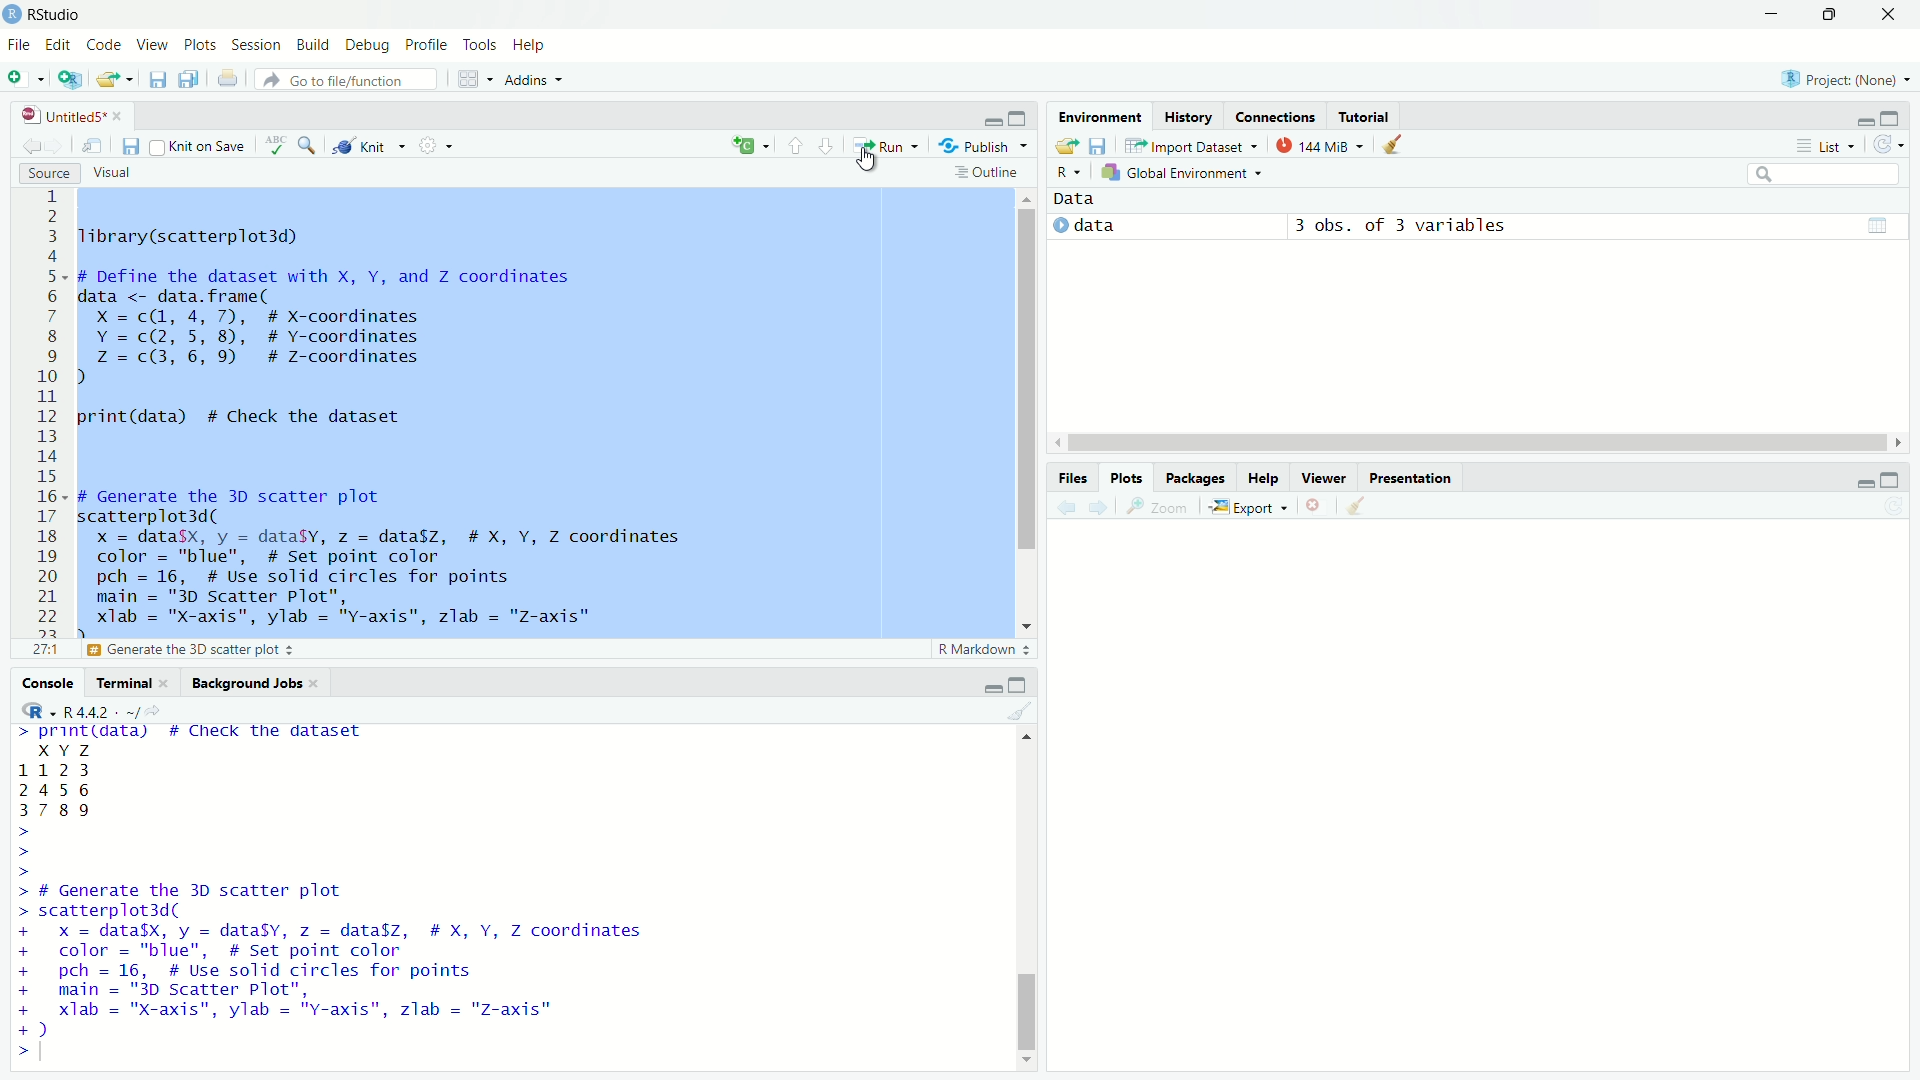  Describe the element at coordinates (225, 82) in the screenshot. I see `print the current file` at that location.